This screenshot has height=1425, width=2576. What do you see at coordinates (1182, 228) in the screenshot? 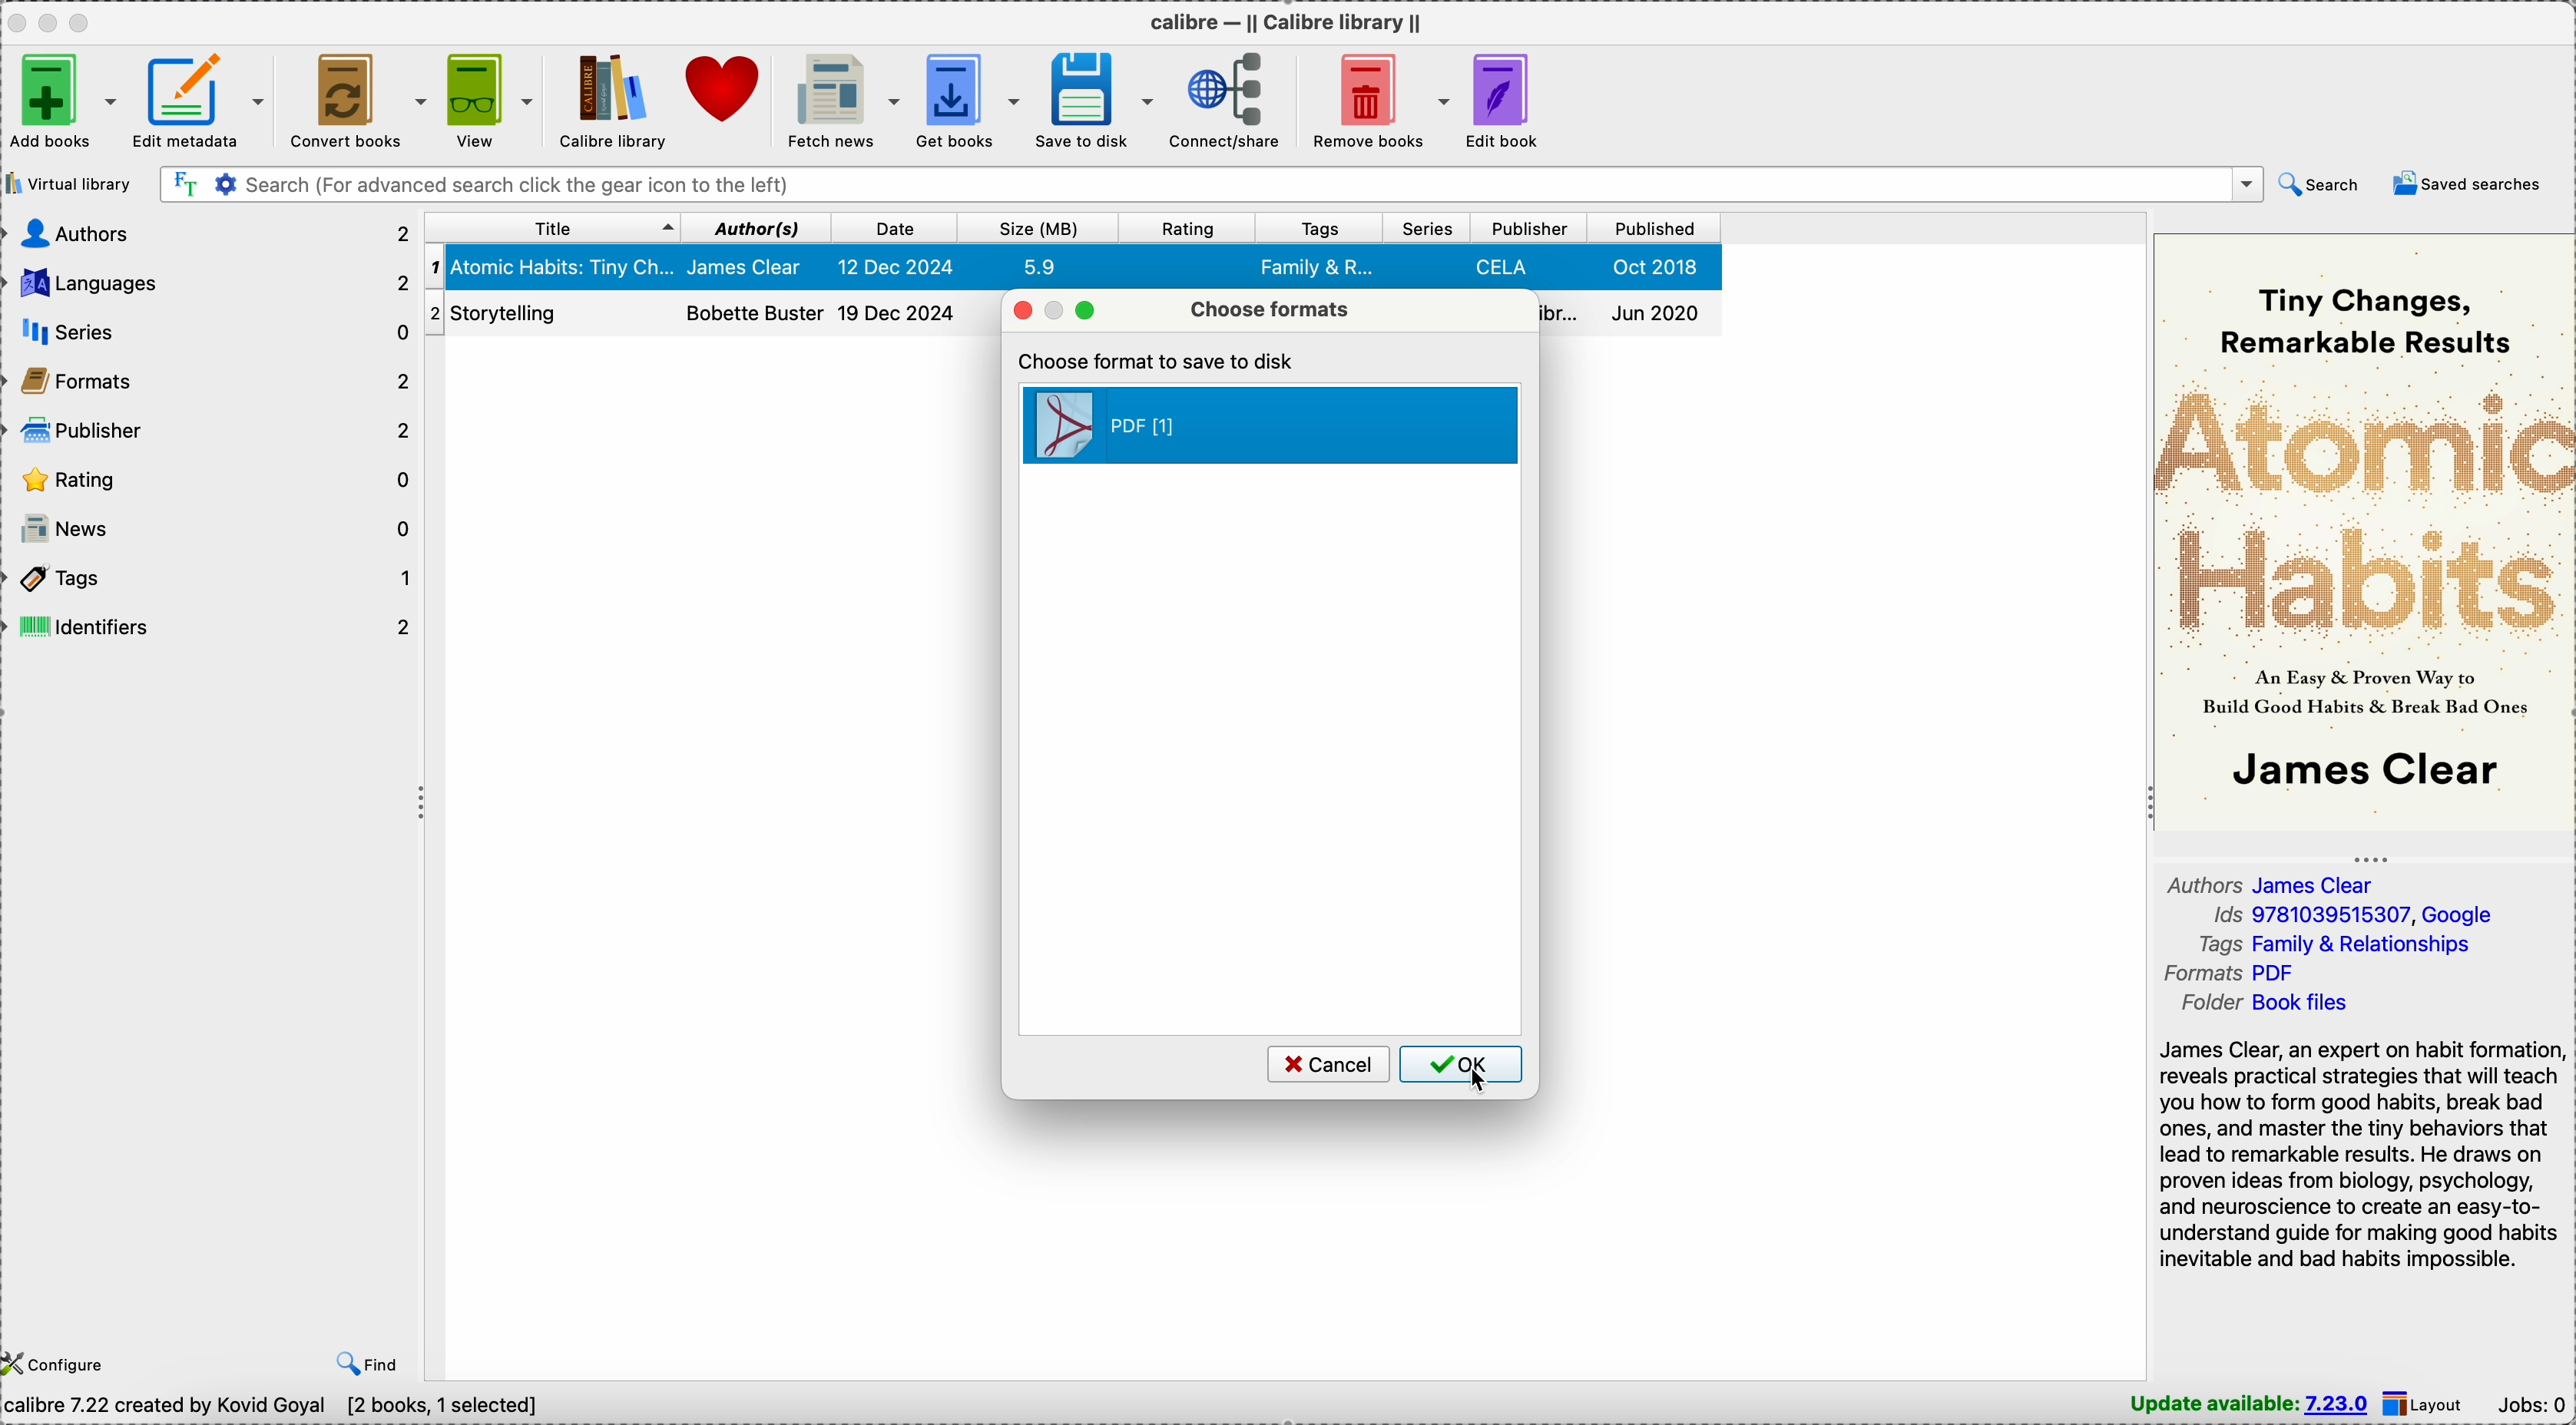
I see `rating` at bounding box center [1182, 228].